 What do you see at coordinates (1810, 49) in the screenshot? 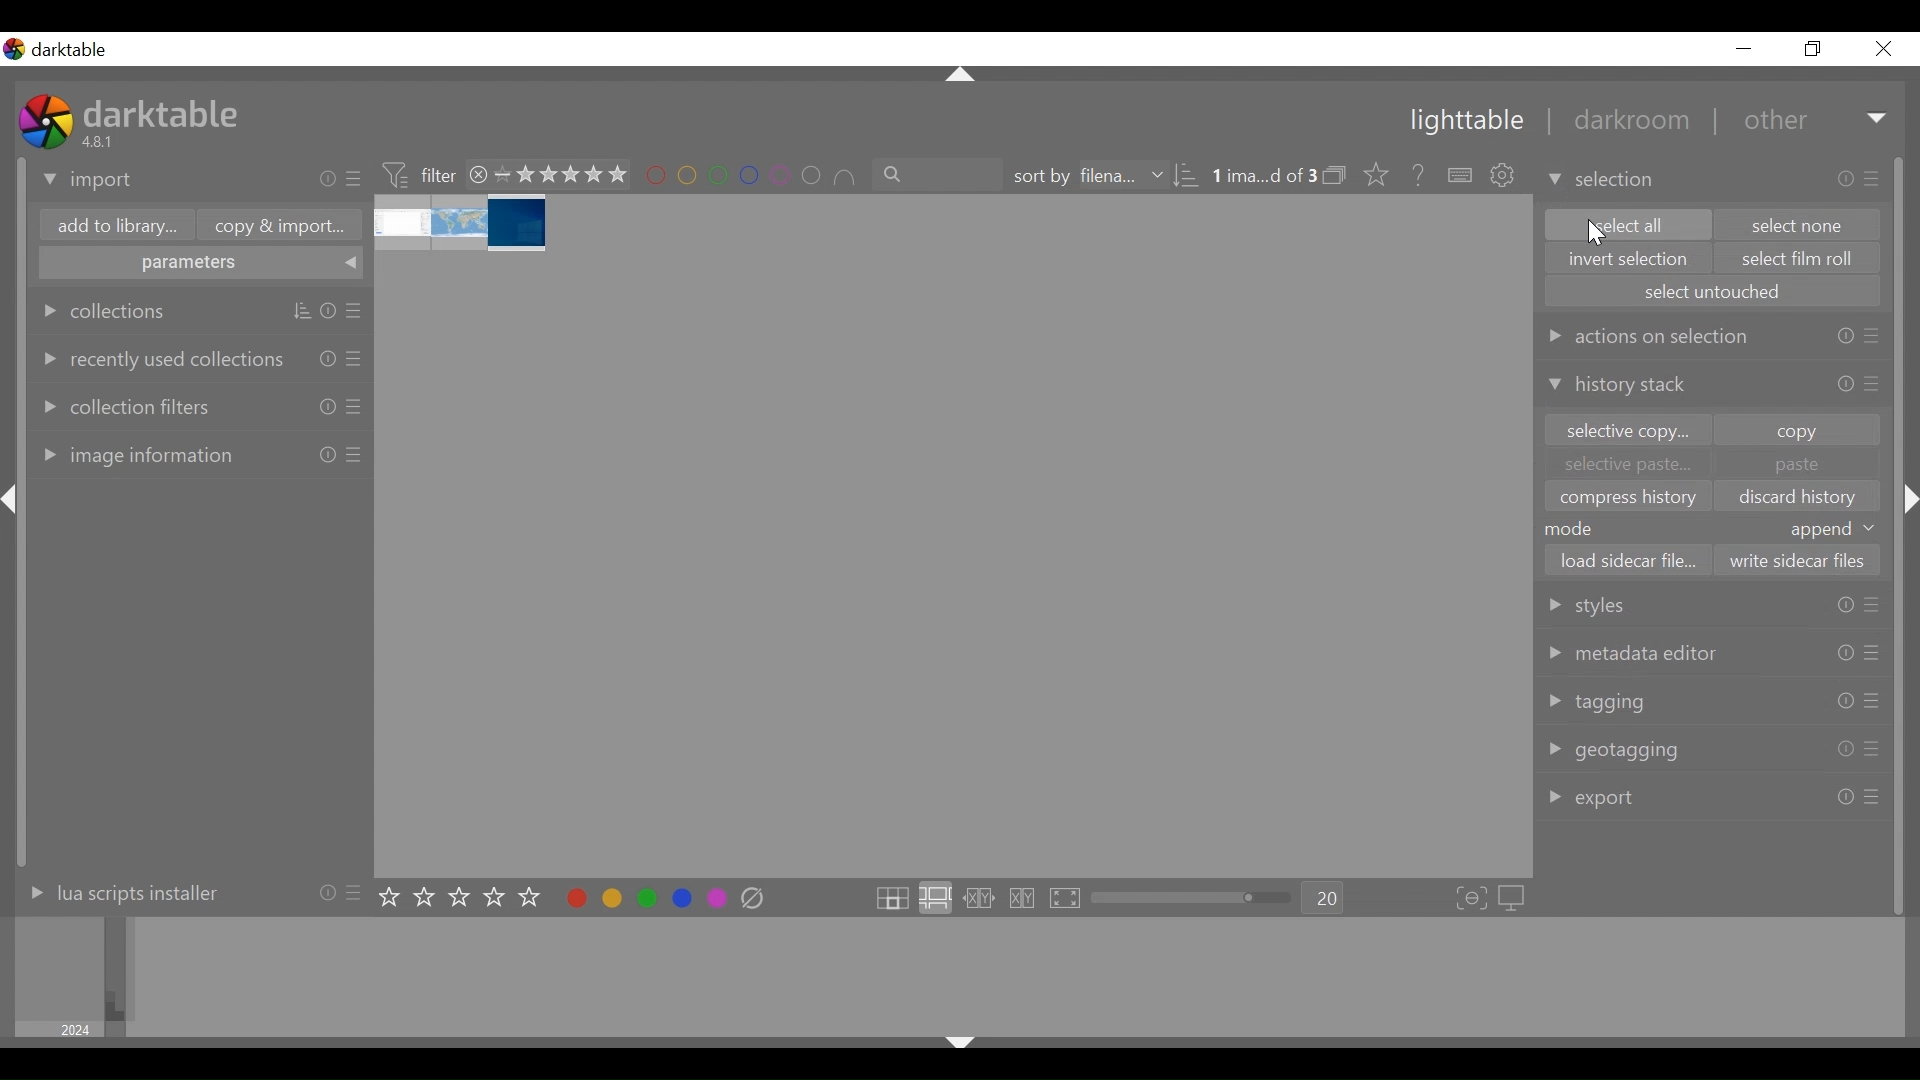
I see `restore` at bounding box center [1810, 49].